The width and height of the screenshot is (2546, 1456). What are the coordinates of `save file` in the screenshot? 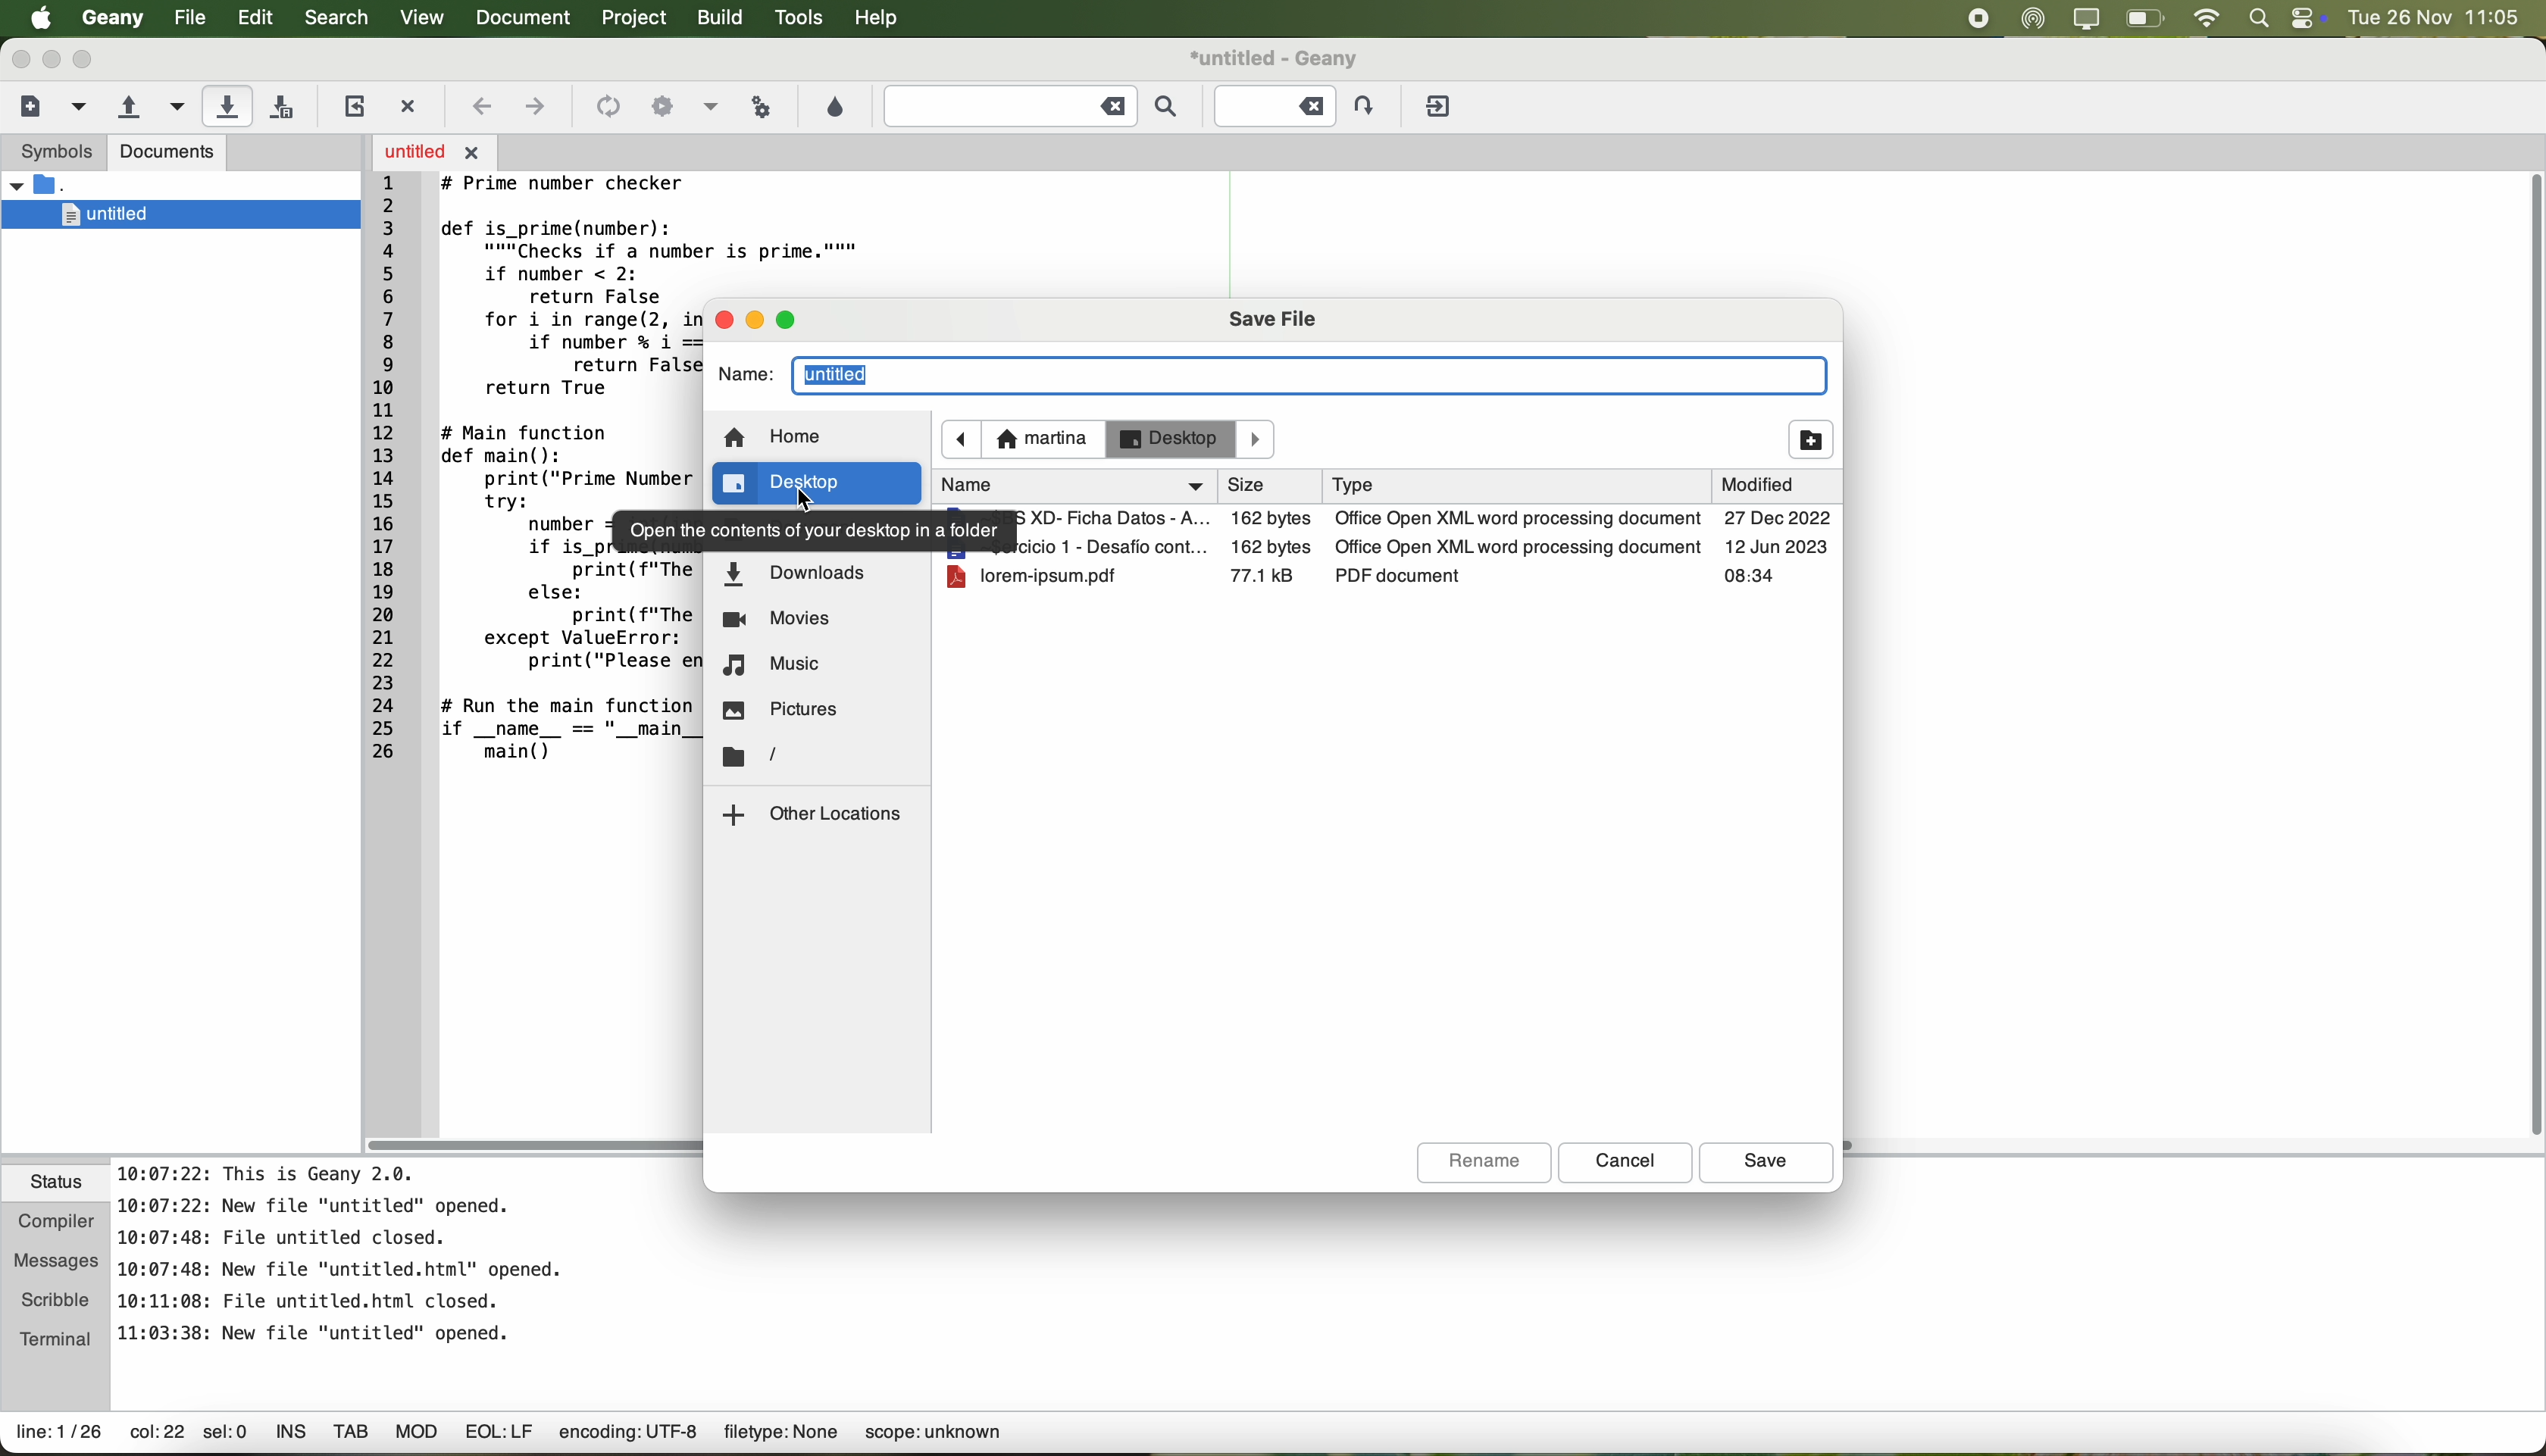 It's located at (1272, 320).